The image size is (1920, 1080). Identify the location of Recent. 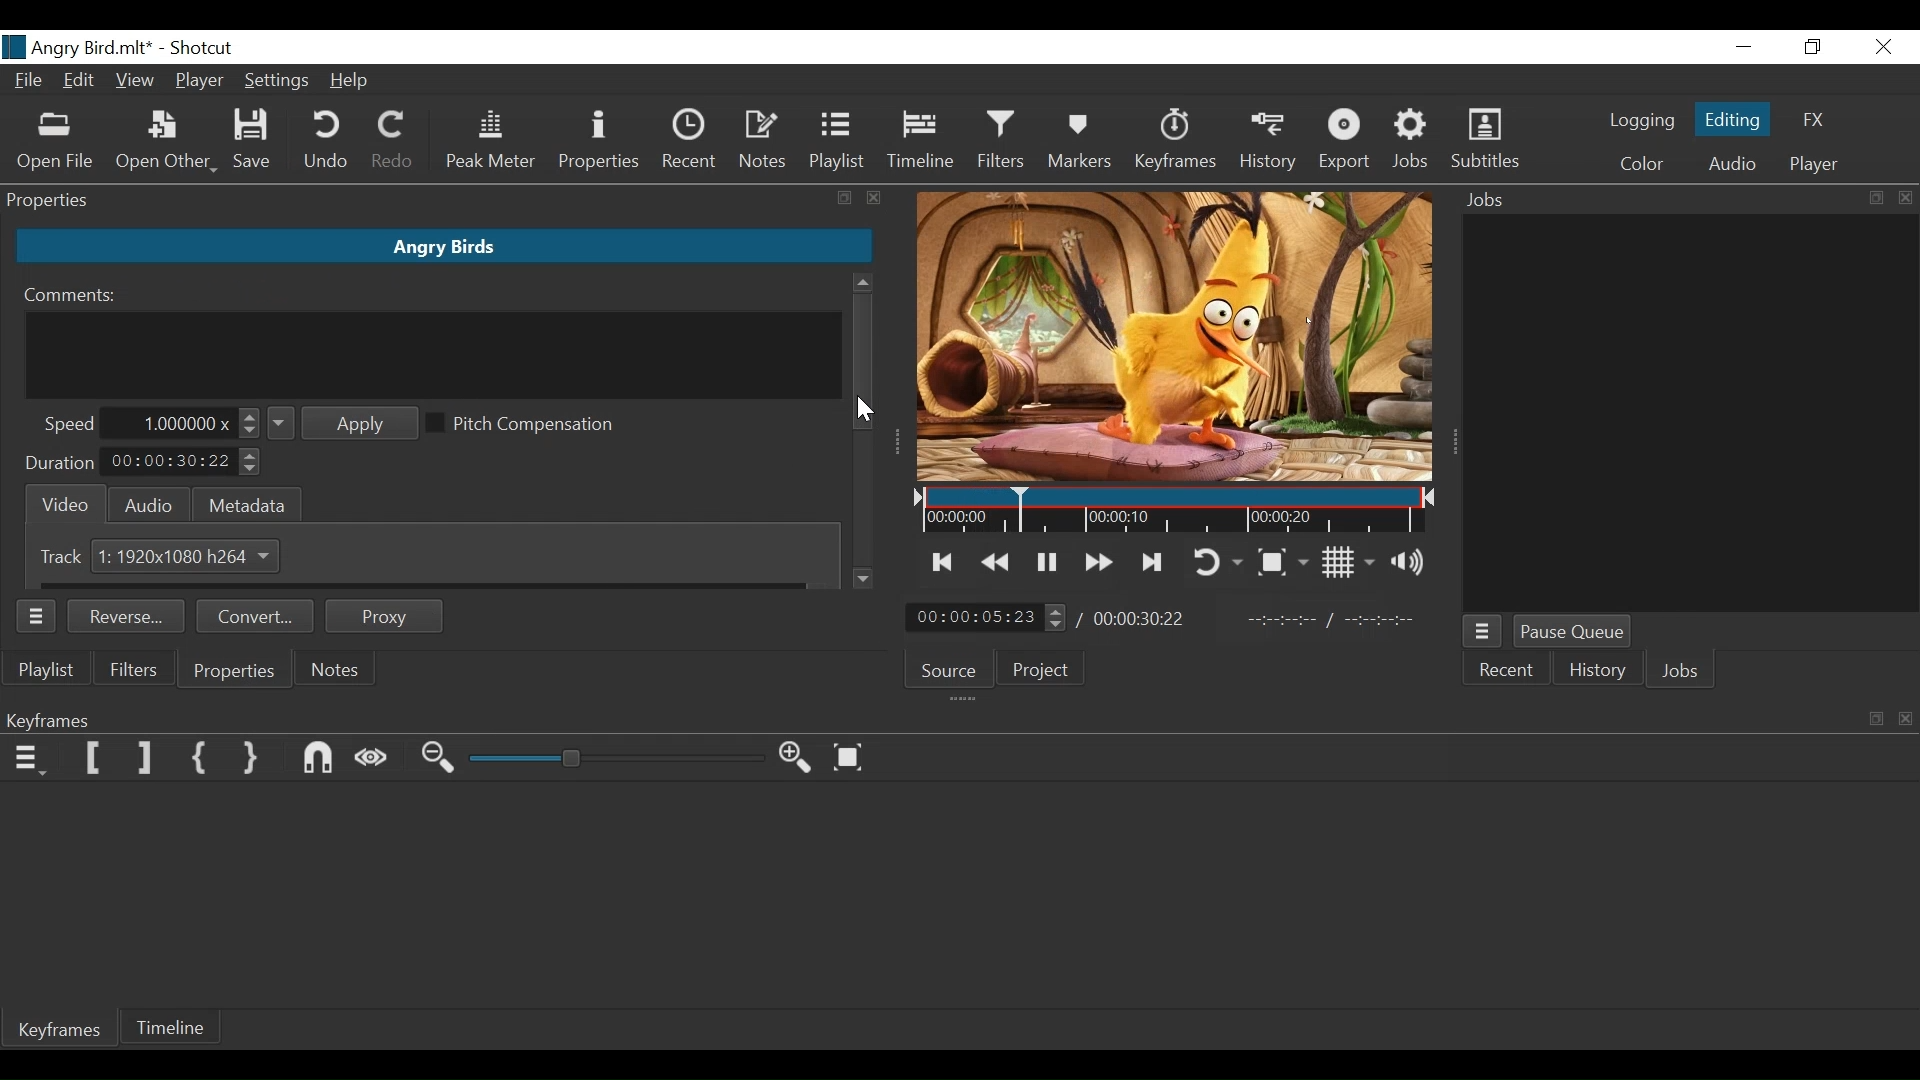
(687, 141).